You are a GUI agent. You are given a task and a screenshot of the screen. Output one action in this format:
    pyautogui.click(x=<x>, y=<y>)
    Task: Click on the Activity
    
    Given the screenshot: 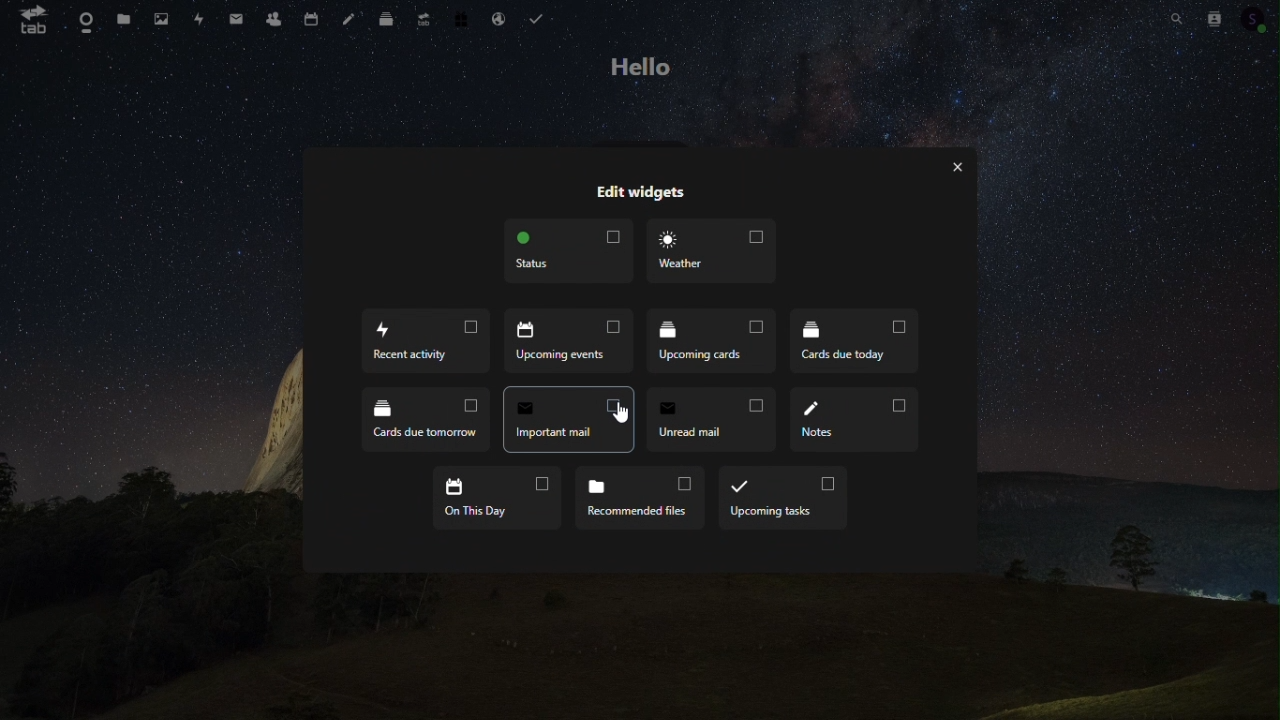 What is the action you would take?
    pyautogui.click(x=199, y=19)
    